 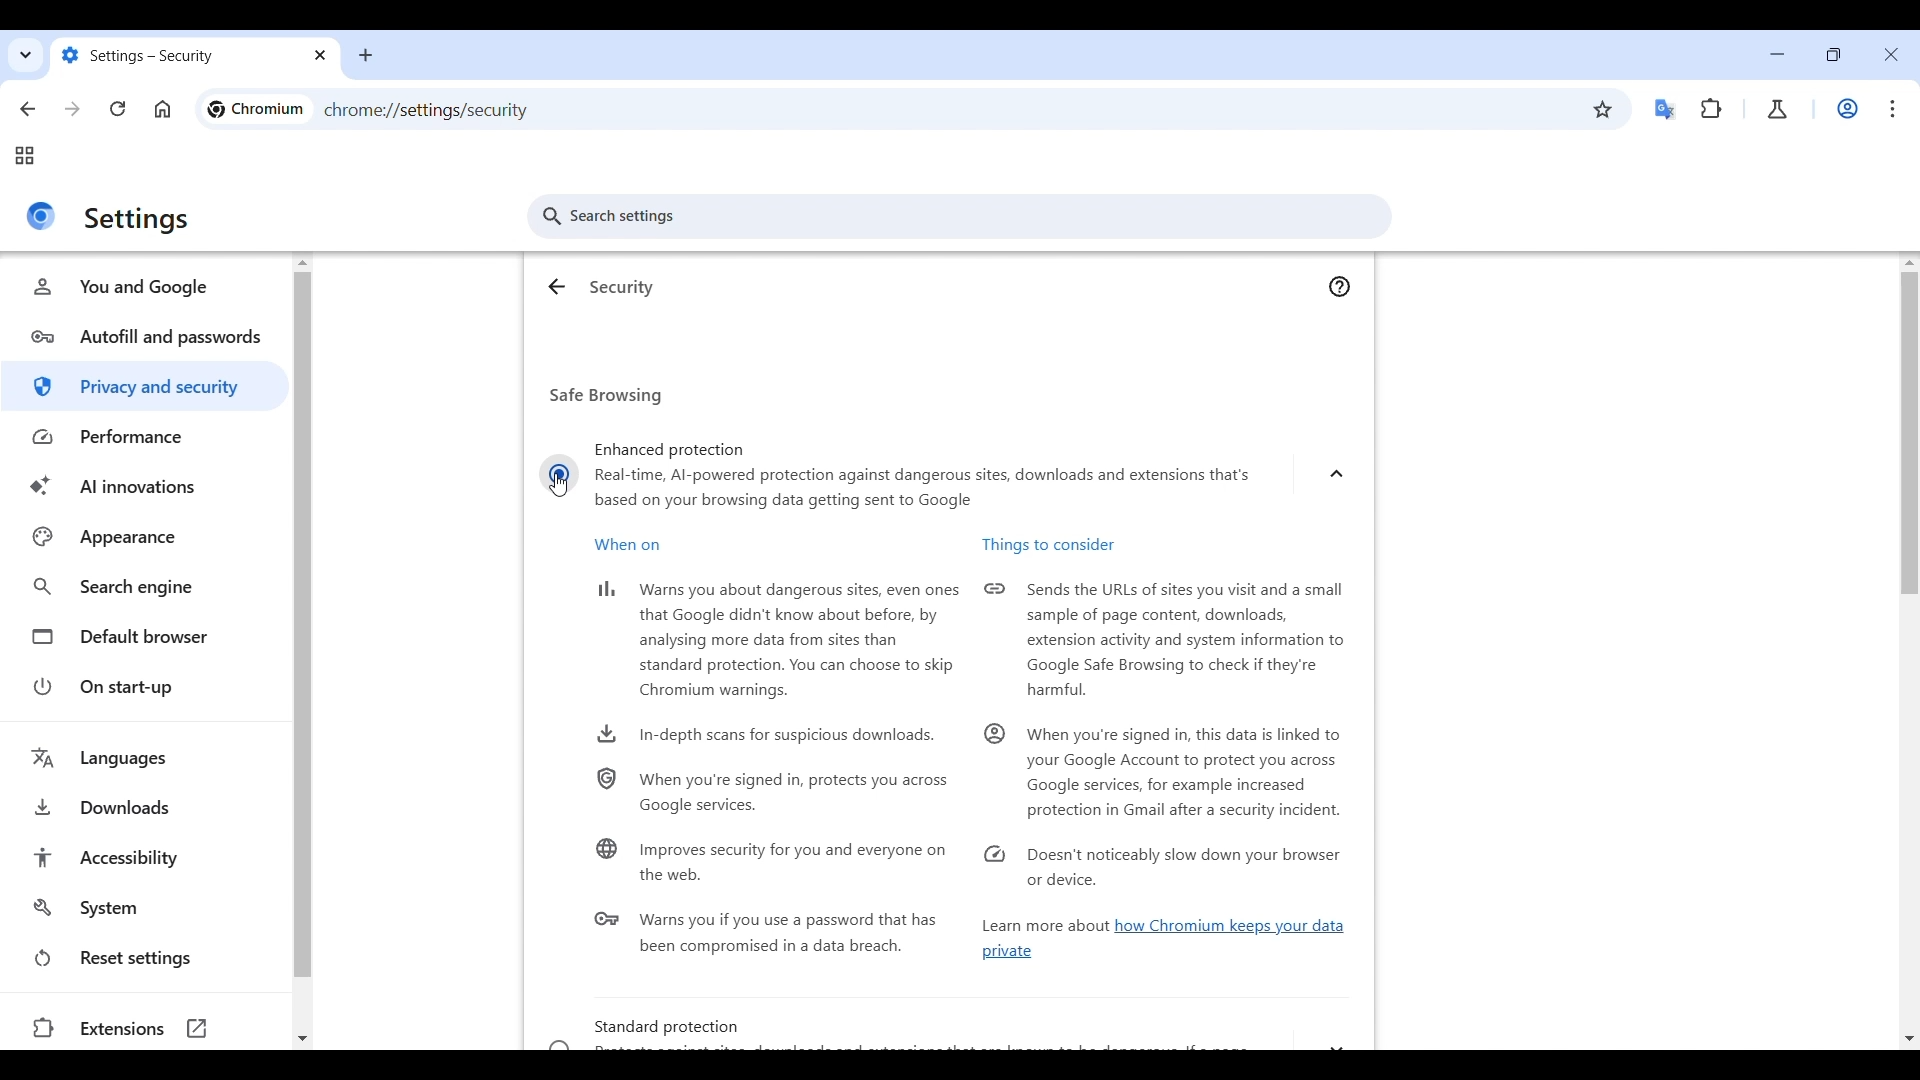 What do you see at coordinates (163, 109) in the screenshot?
I see `Click to go to homepage` at bounding box center [163, 109].